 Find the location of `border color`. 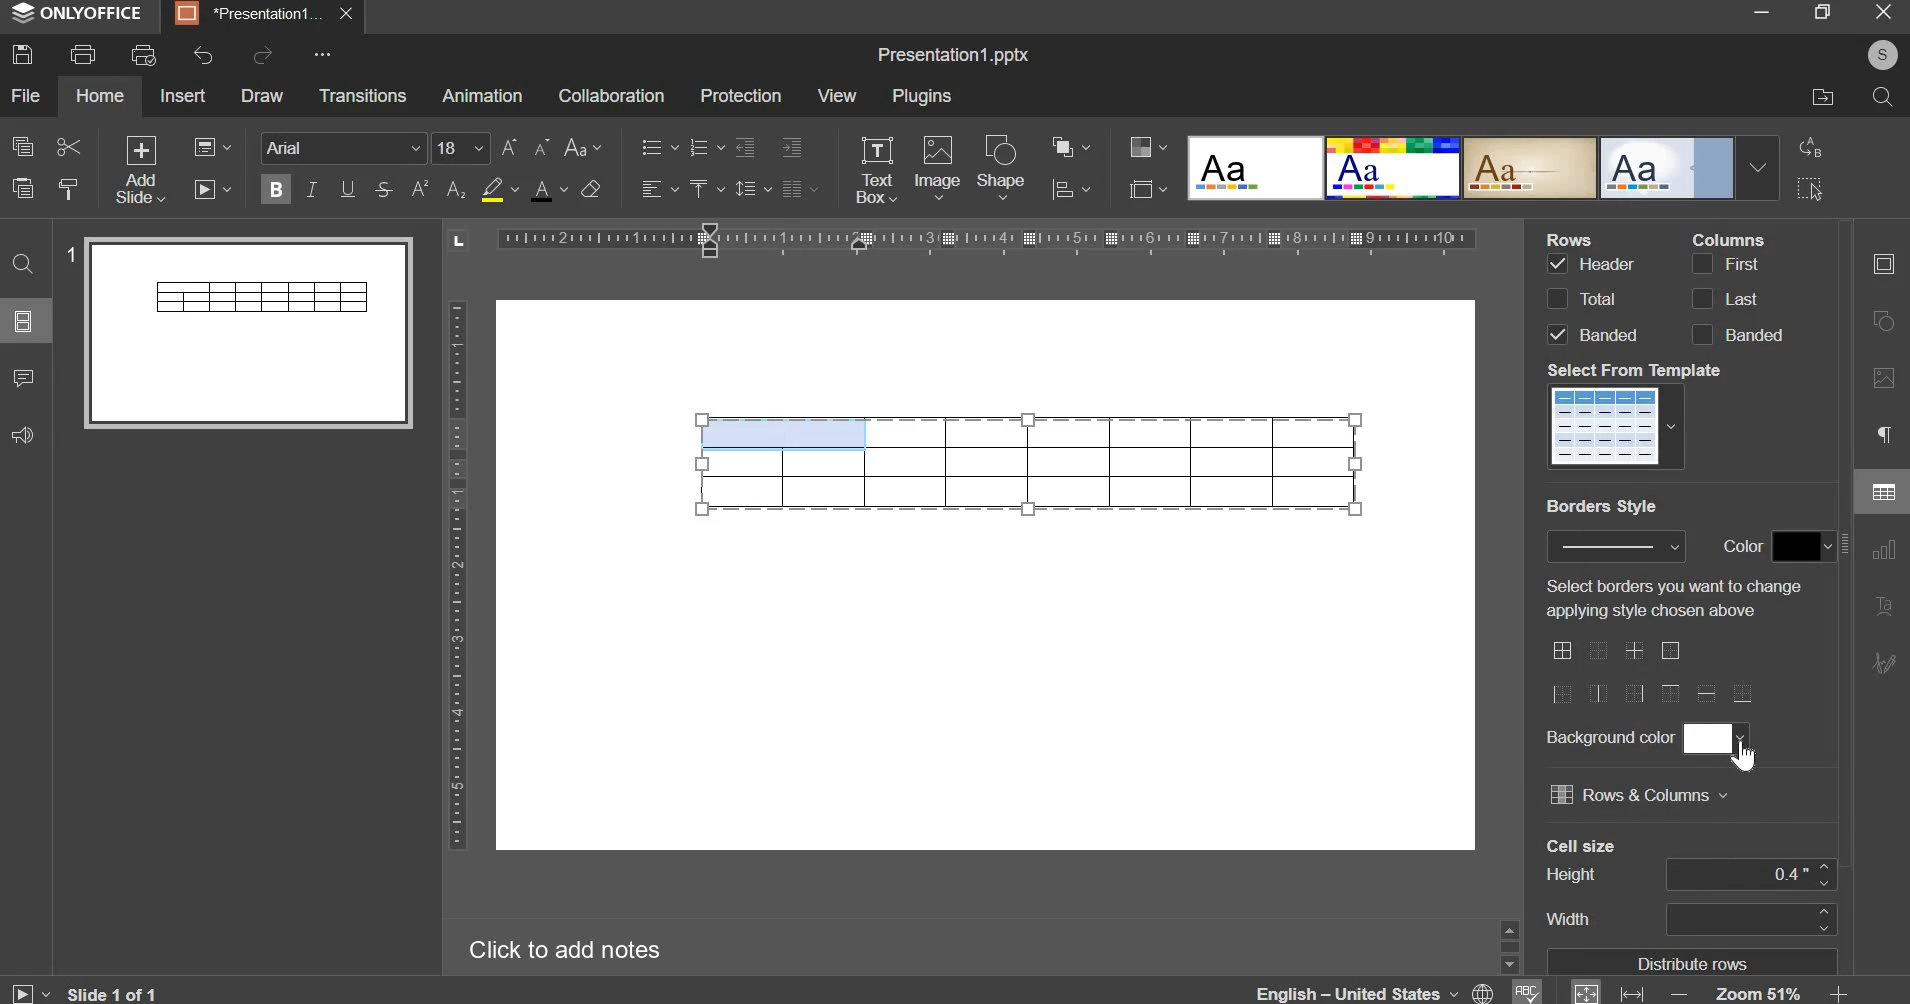

border color is located at coordinates (1803, 547).